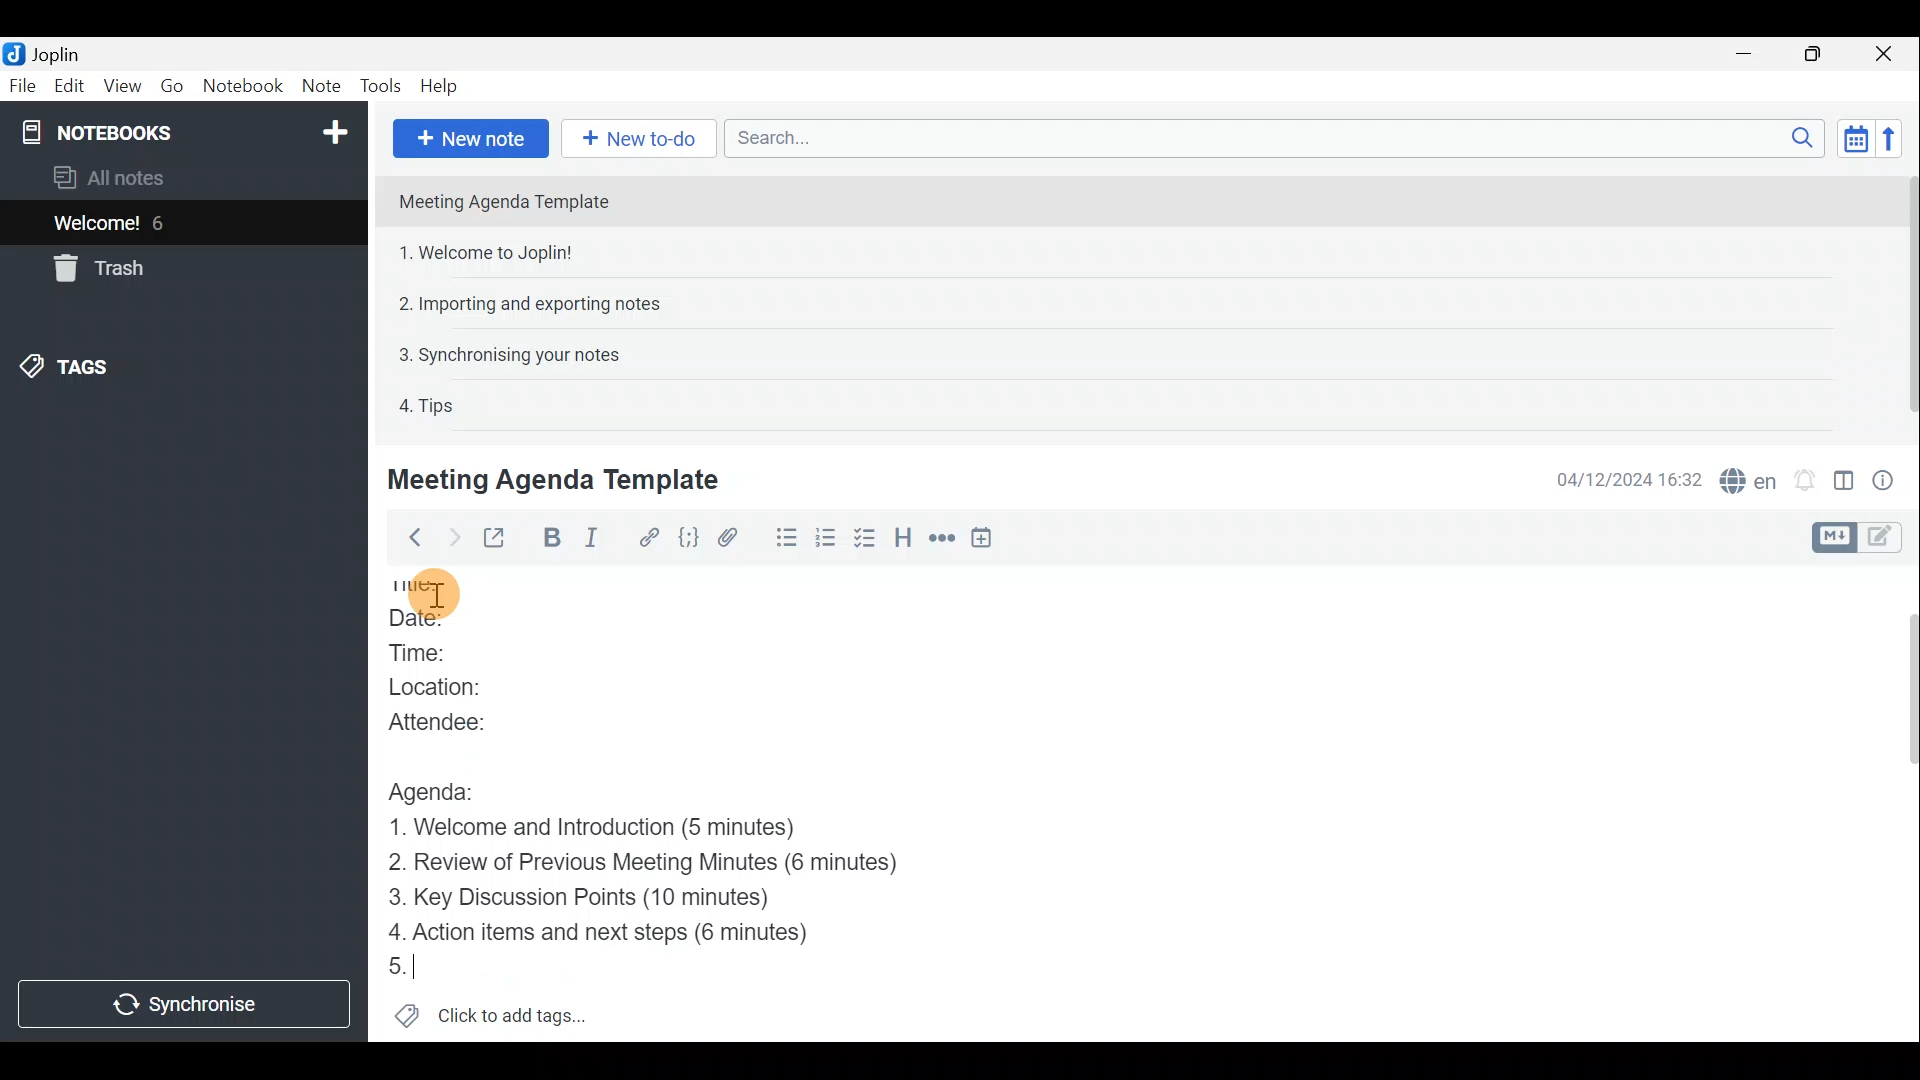 Image resolution: width=1920 pixels, height=1080 pixels. What do you see at coordinates (737, 538) in the screenshot?
I see `Attach file` at bounding box center [737, 538].